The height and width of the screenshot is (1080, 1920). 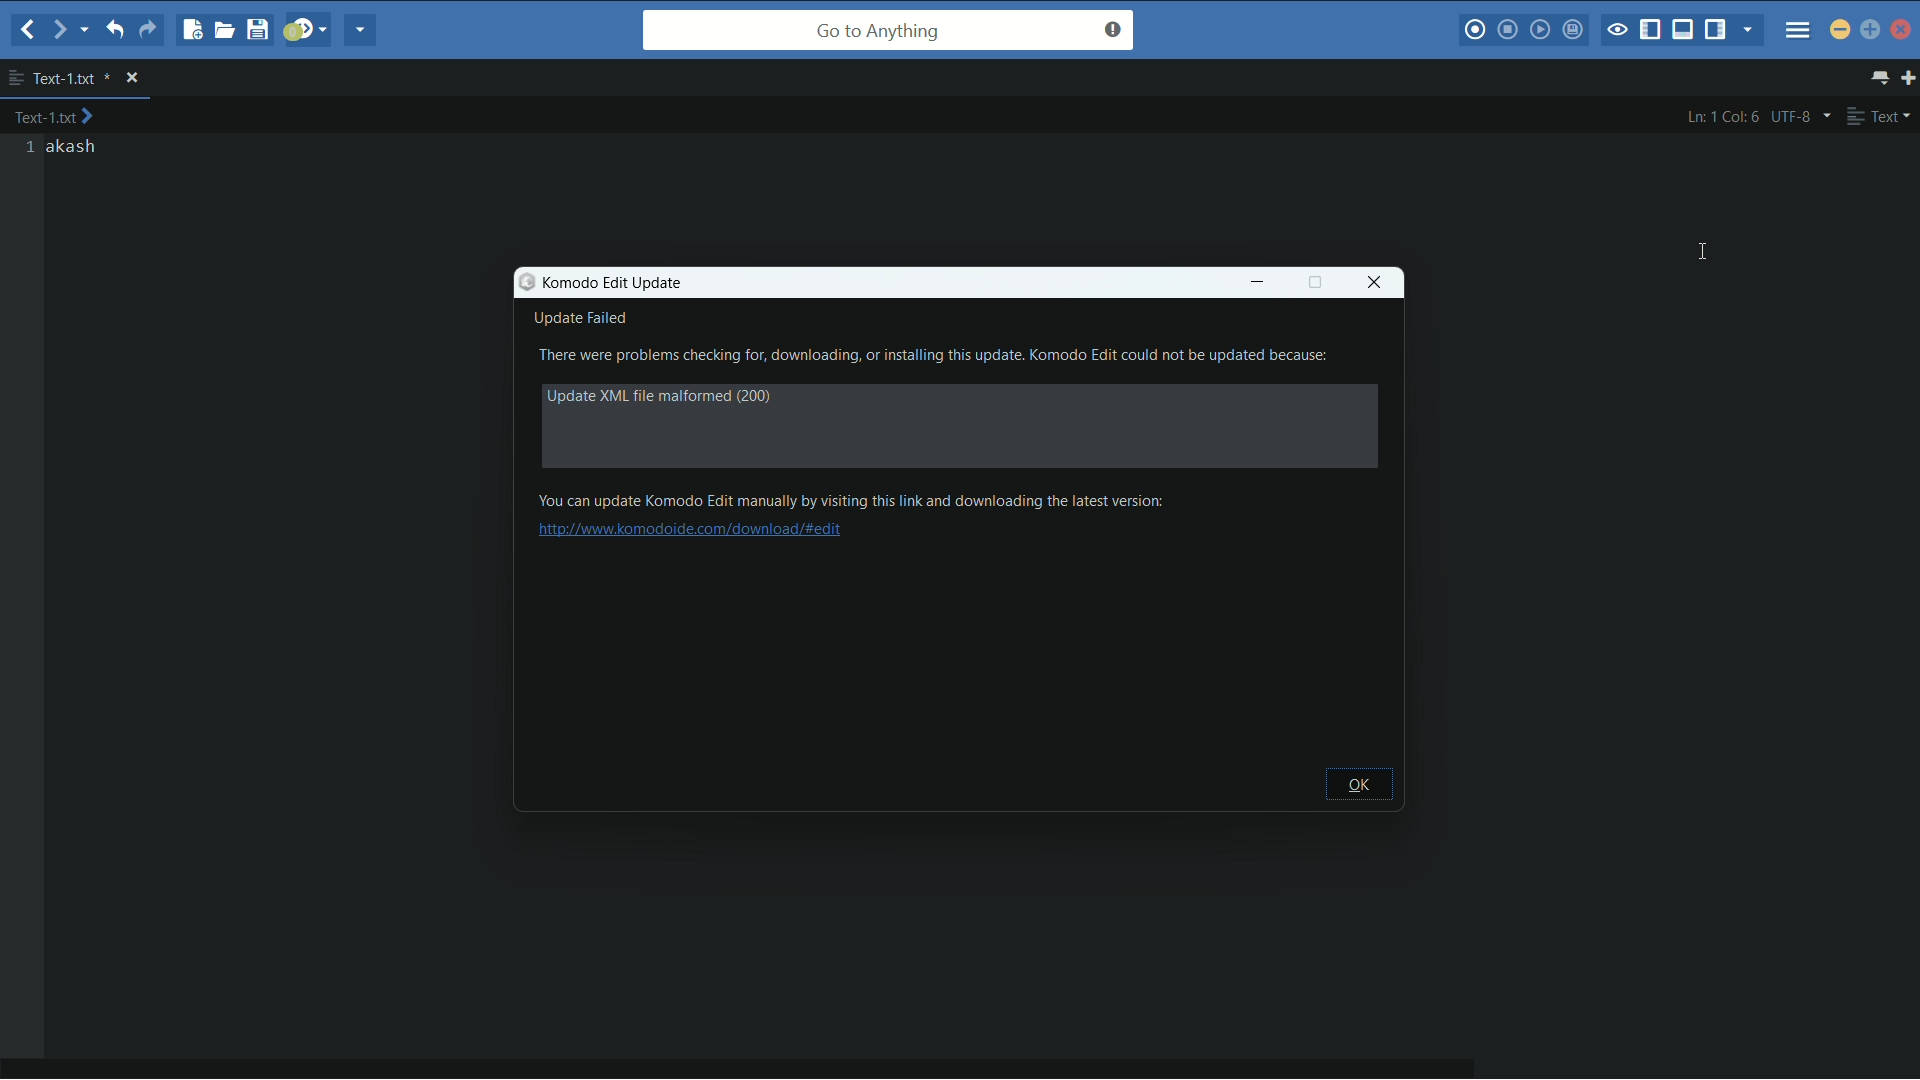 What do you see at coordinates (524, 284) in the screenshot?
I see `icon` at bounding box center [524, 284].